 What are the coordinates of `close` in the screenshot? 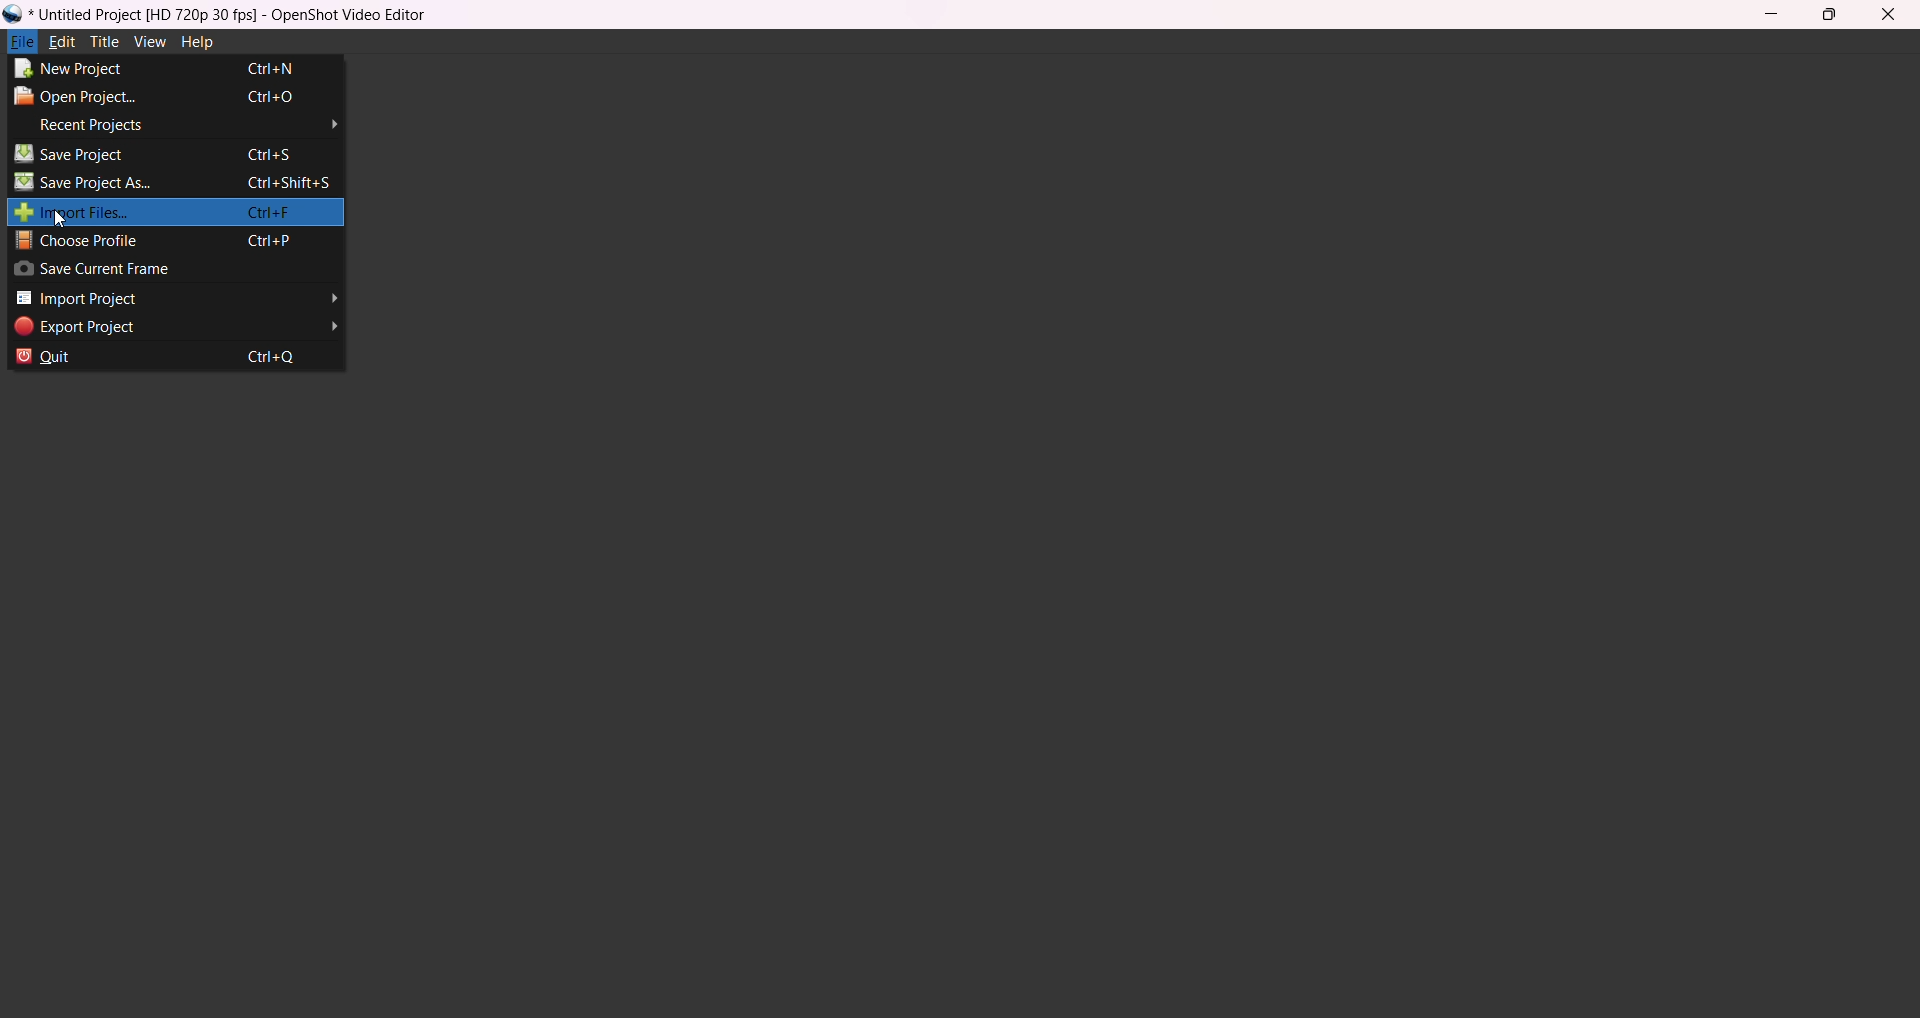 It's located at (1888, 15).